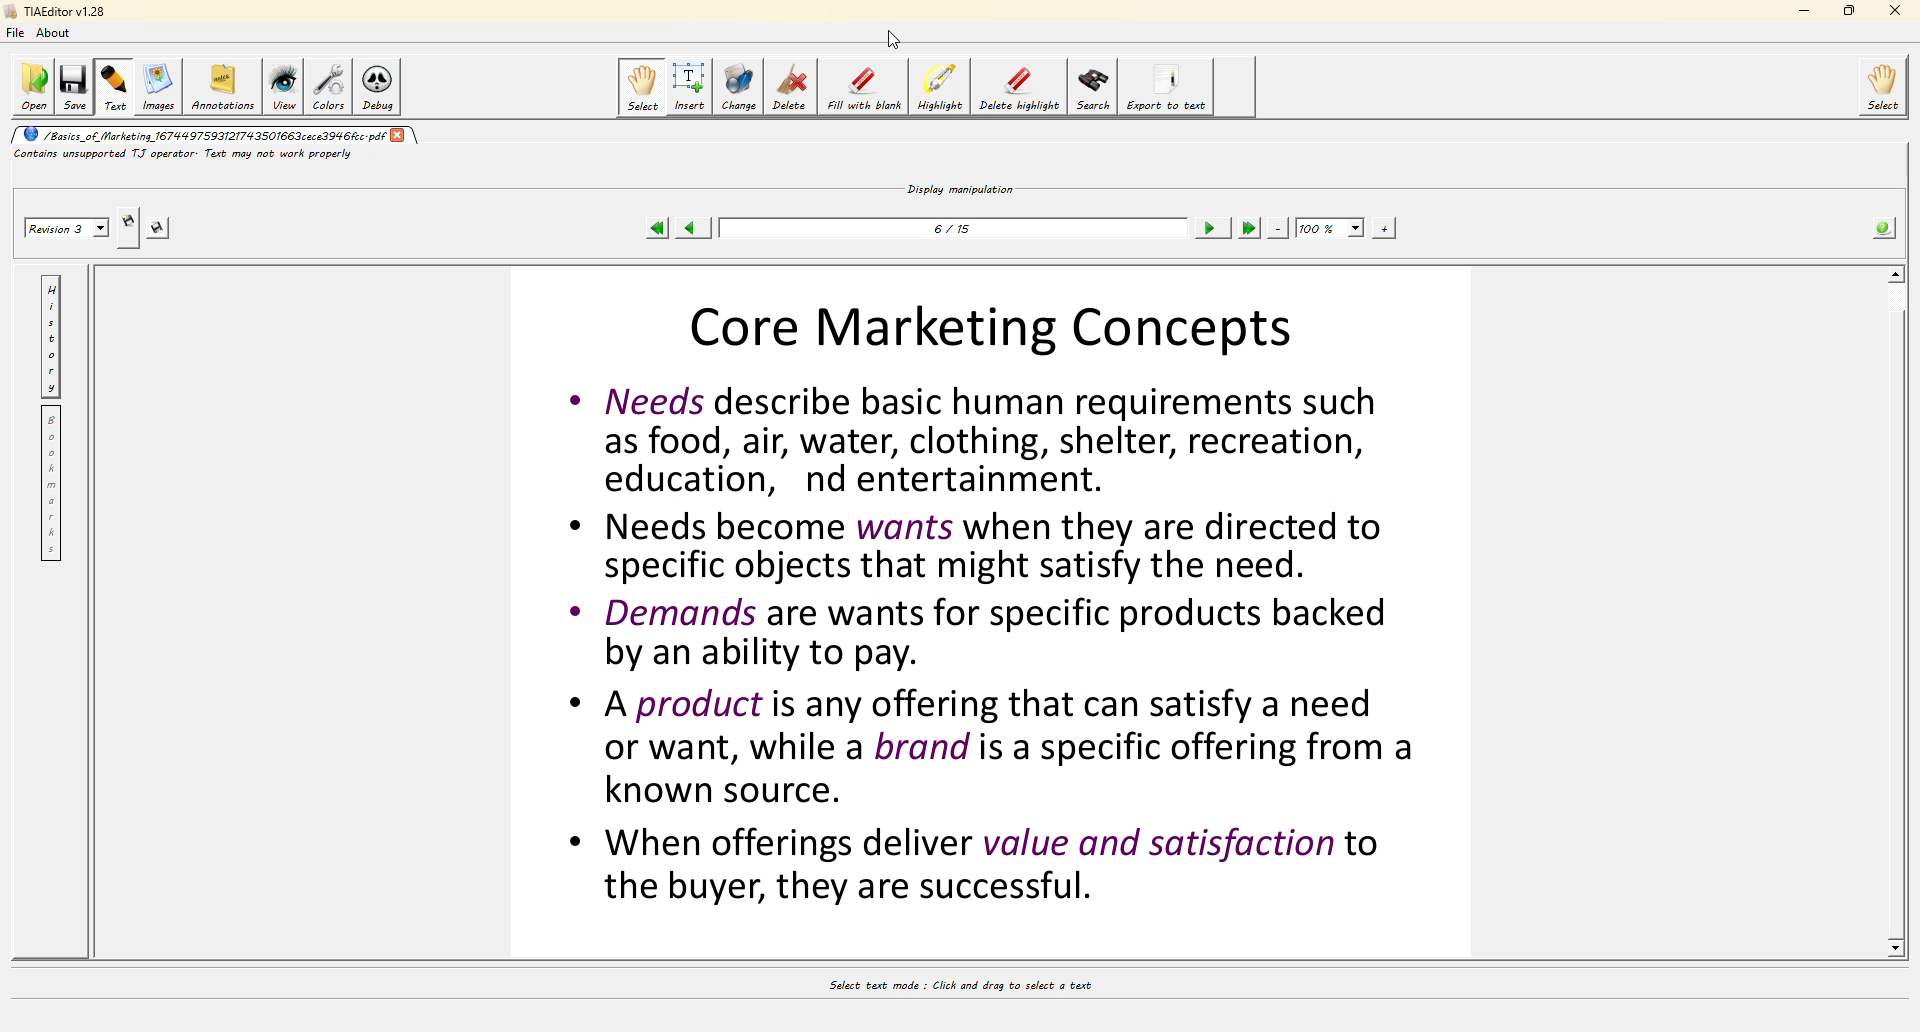  I want to click on TIAEditor v1.28, so click(54, 10).